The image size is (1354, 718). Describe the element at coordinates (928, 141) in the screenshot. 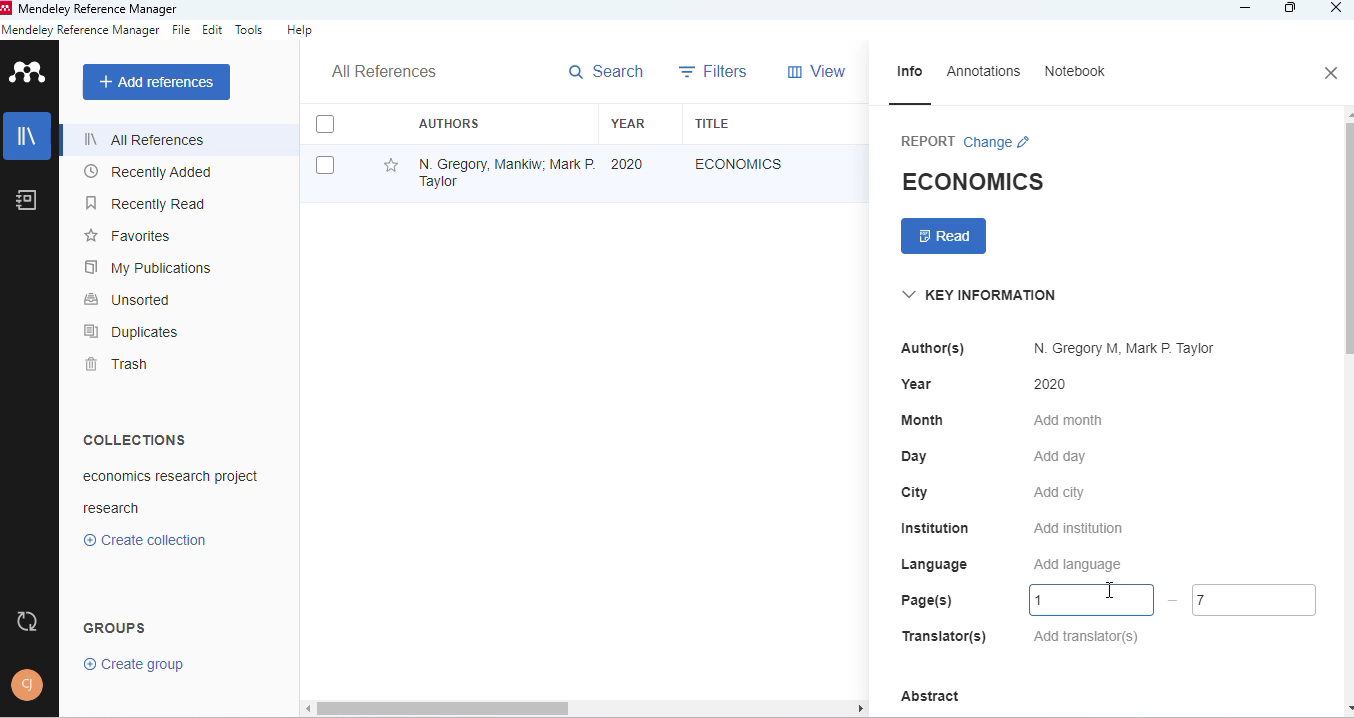

I see `report` at that location.